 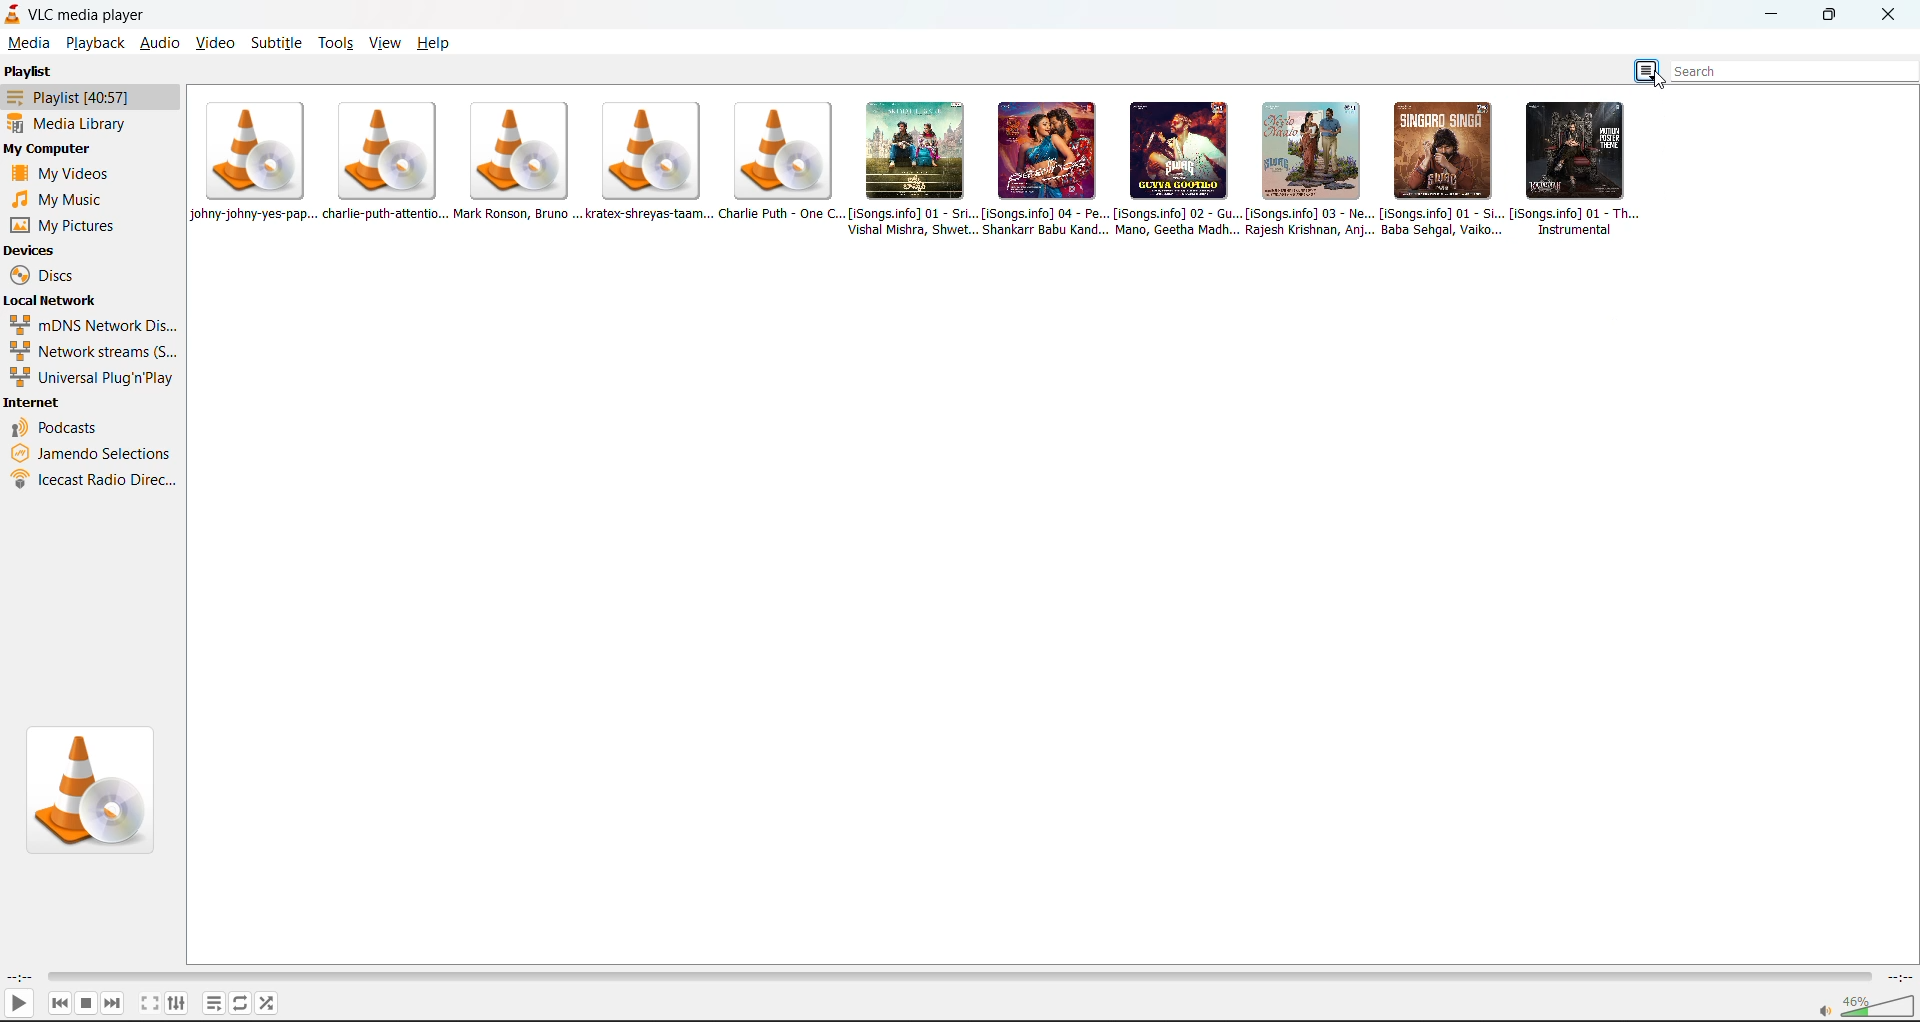 I want to click on random, so click(x=268, y=1002).